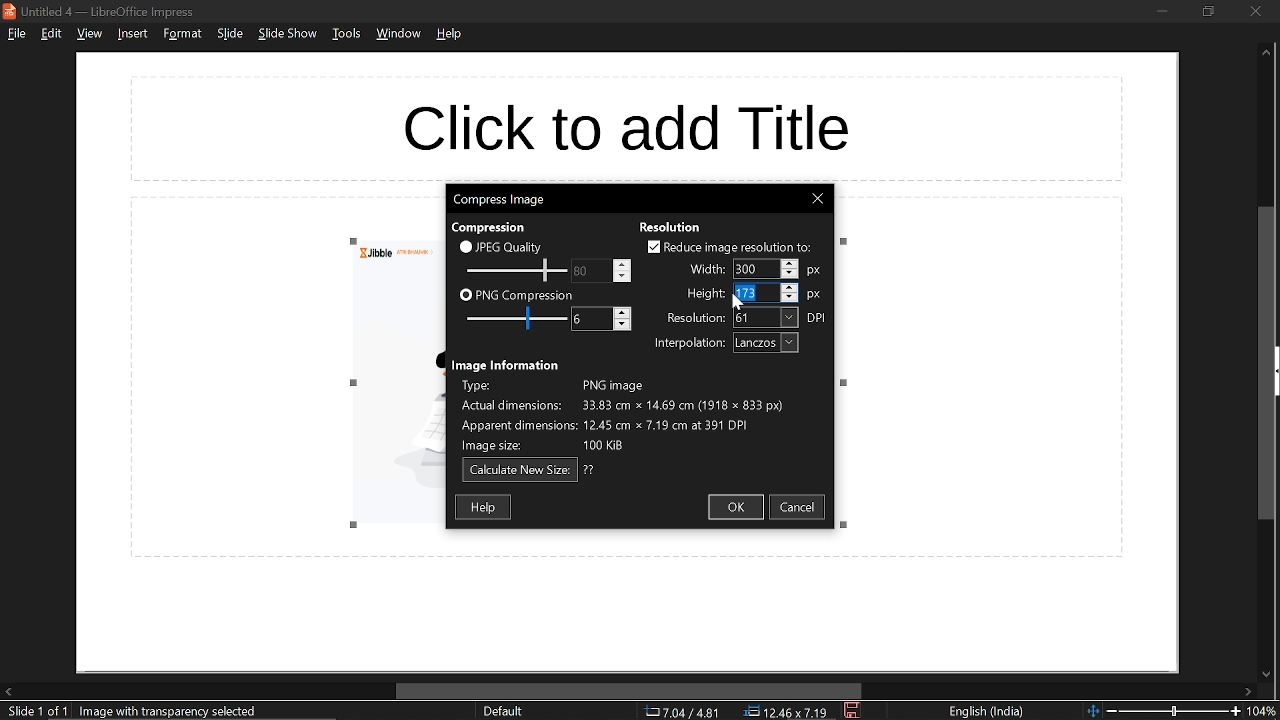 The width and height of the screenshot is (1280, 720). I want to click on selected image, so click(173, 711).